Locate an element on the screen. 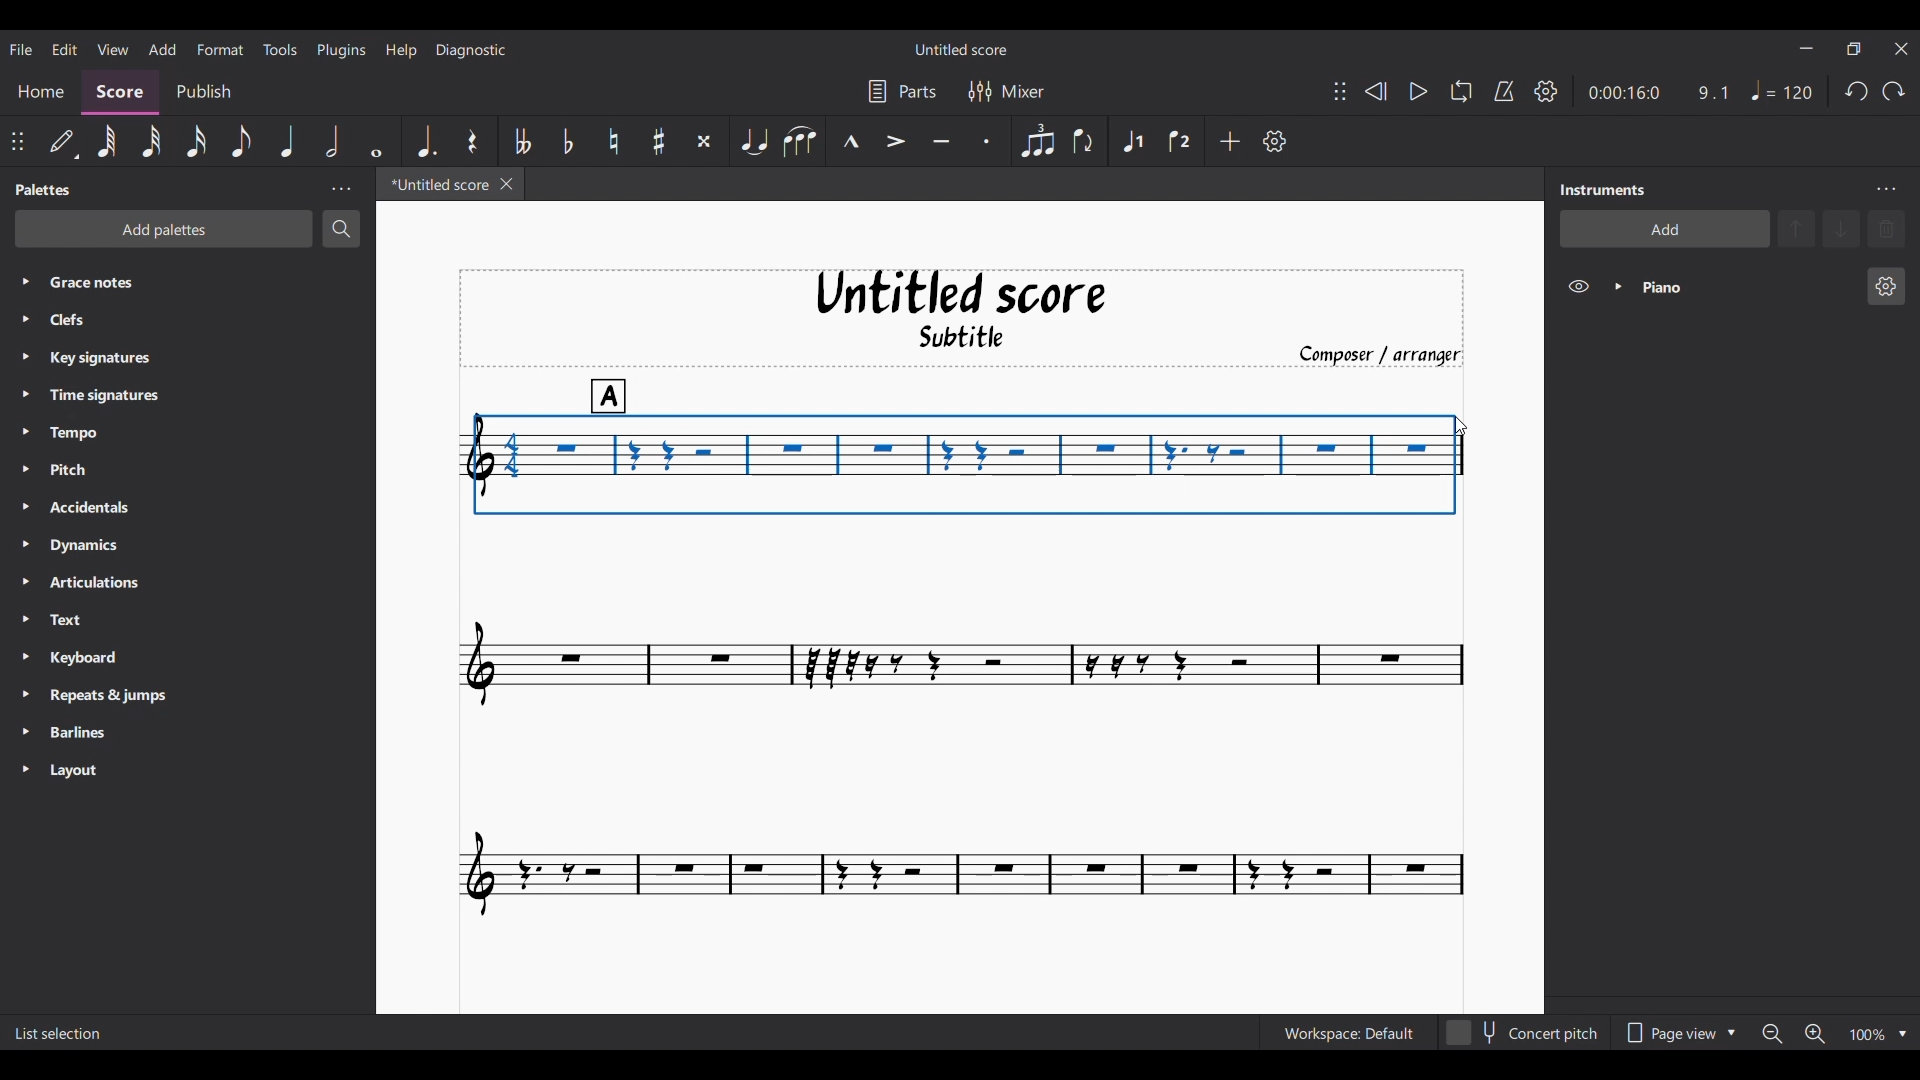  Tempo is located at coordinates (112, 434).